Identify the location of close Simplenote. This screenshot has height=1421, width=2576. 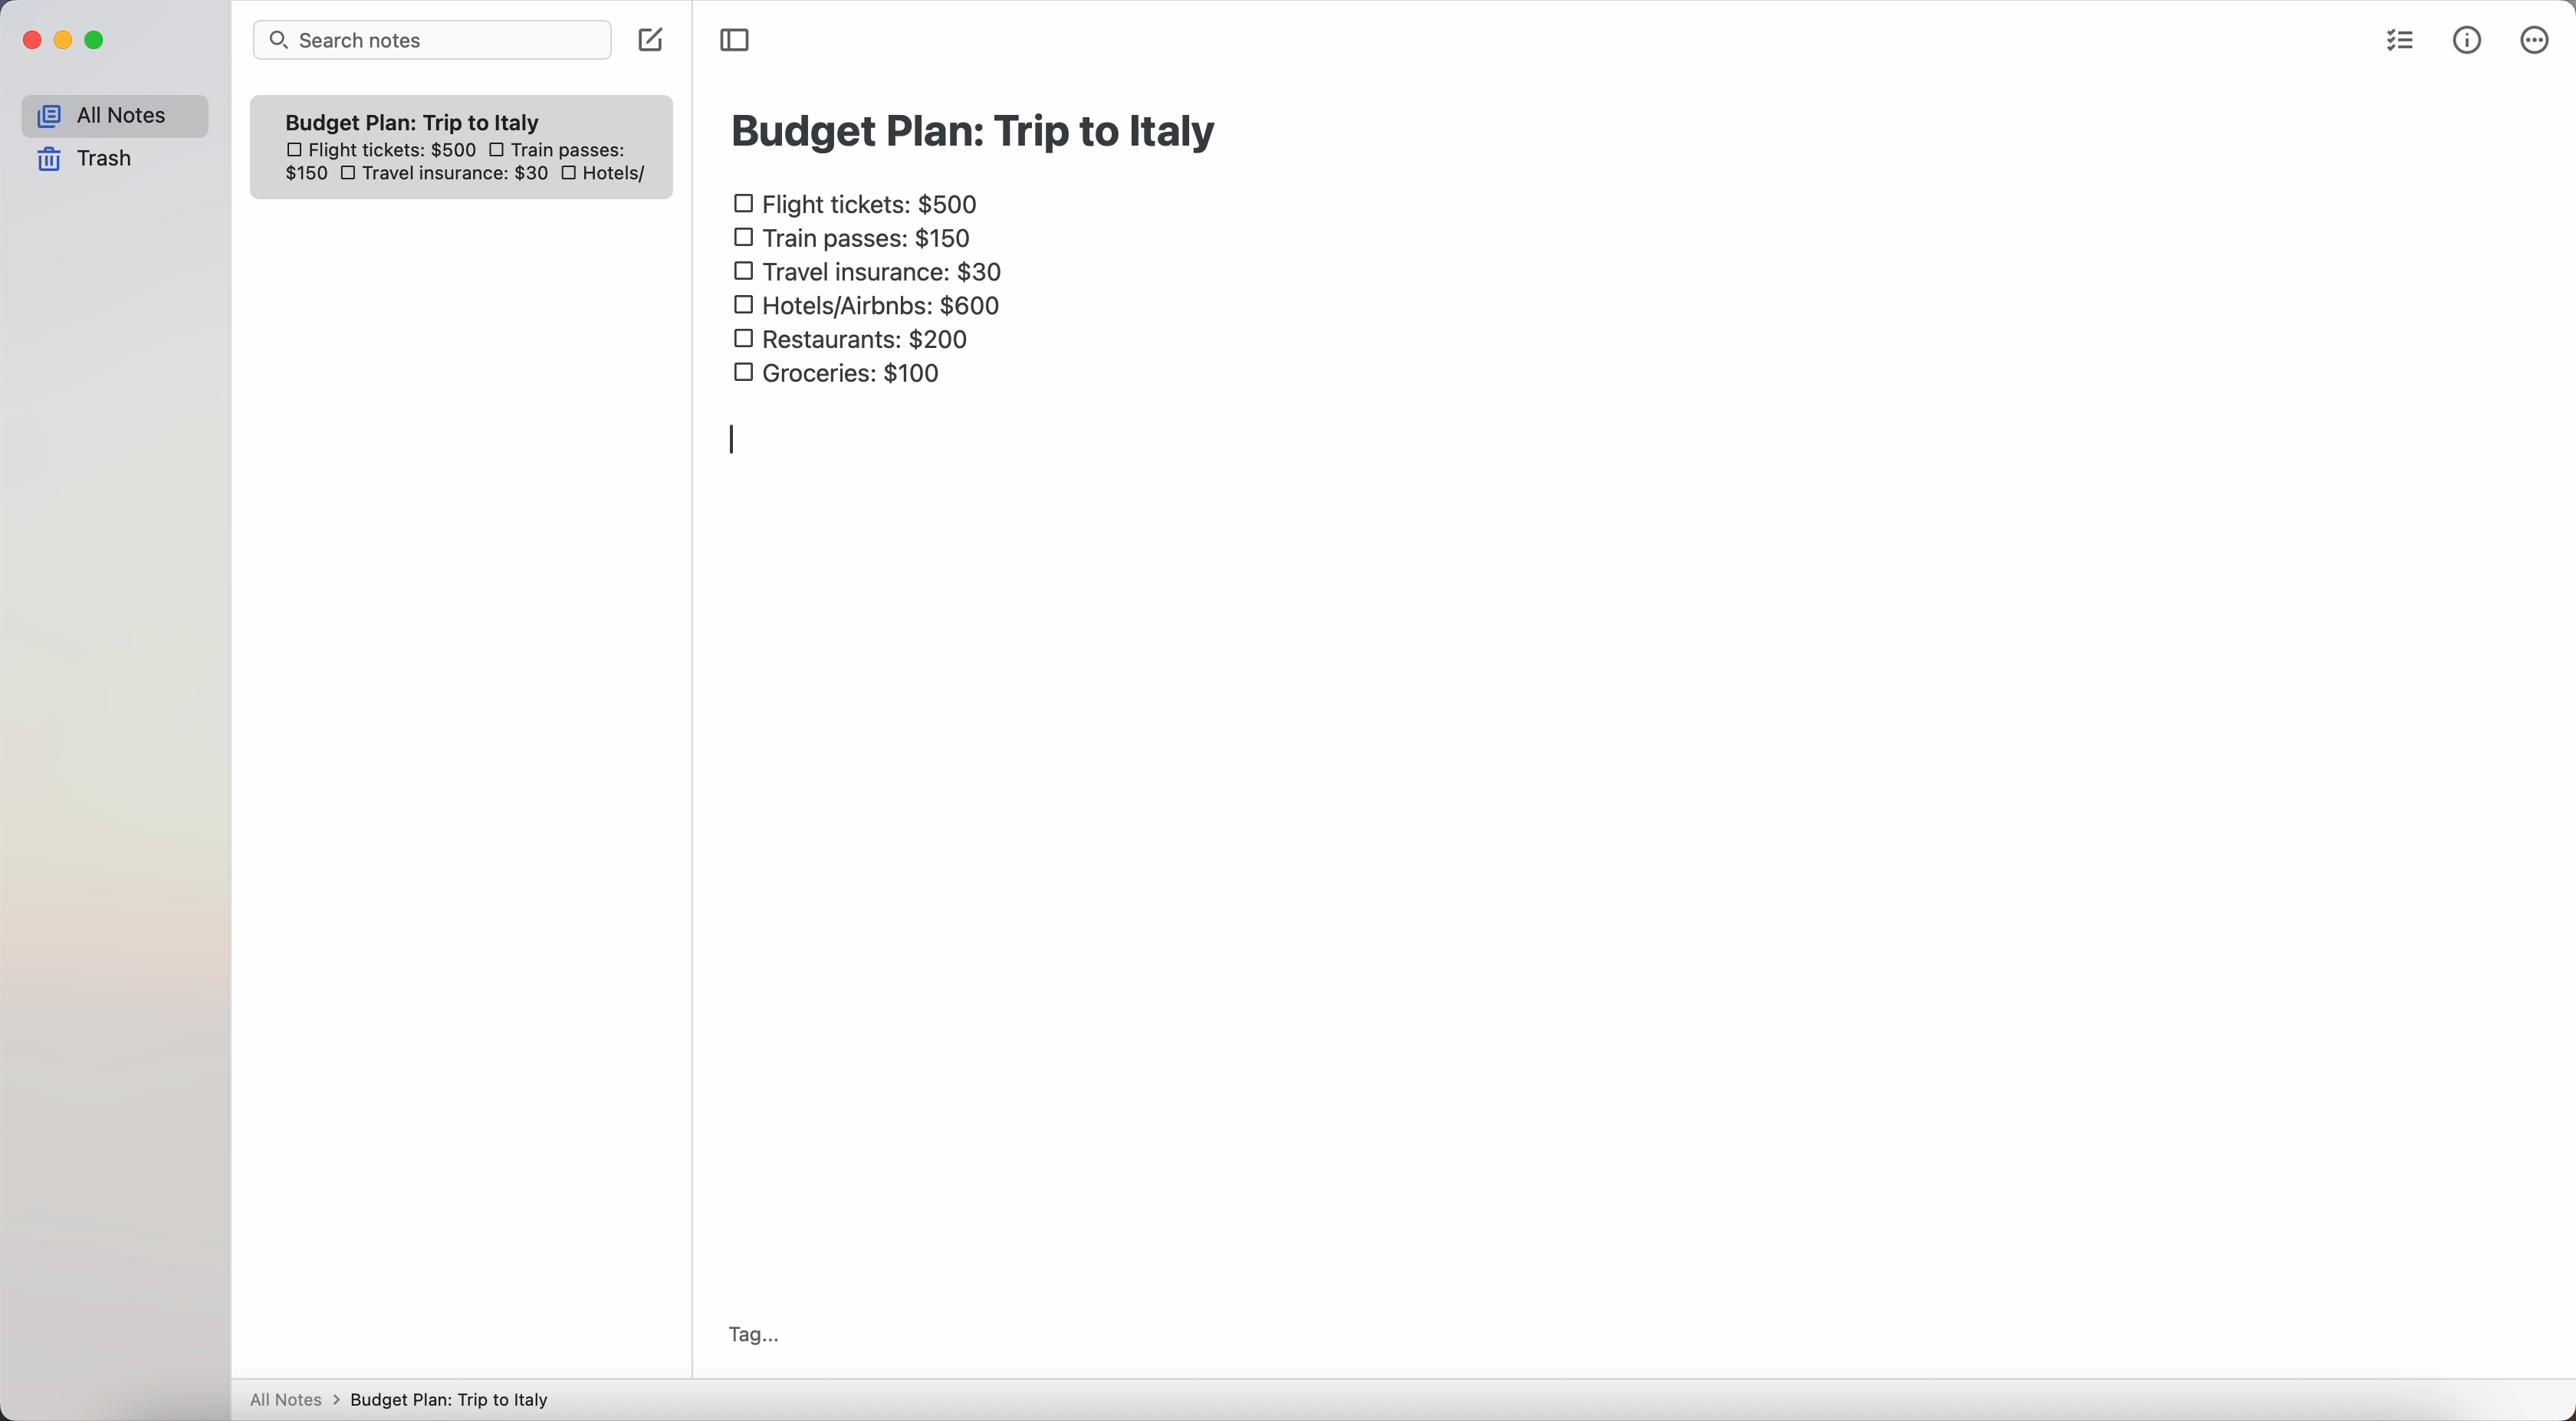
(31, 40).